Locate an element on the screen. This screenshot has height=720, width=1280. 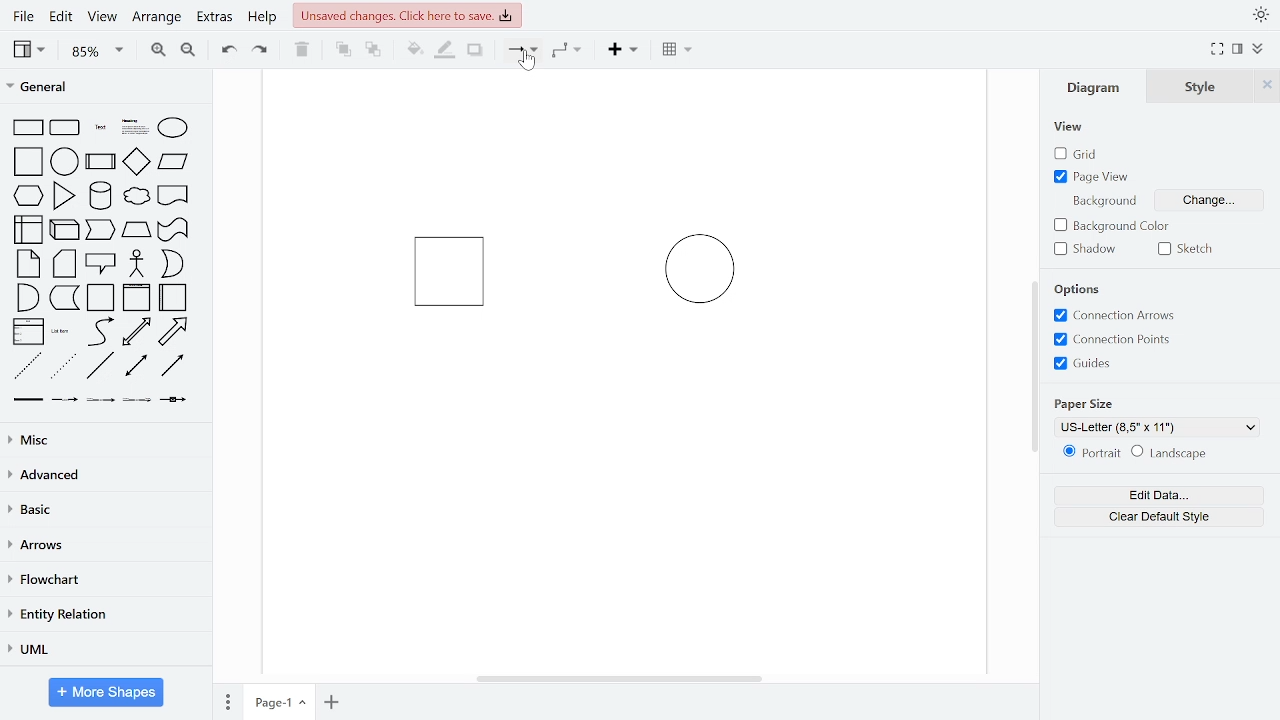
vertical container is located at coordinates (136, 298).